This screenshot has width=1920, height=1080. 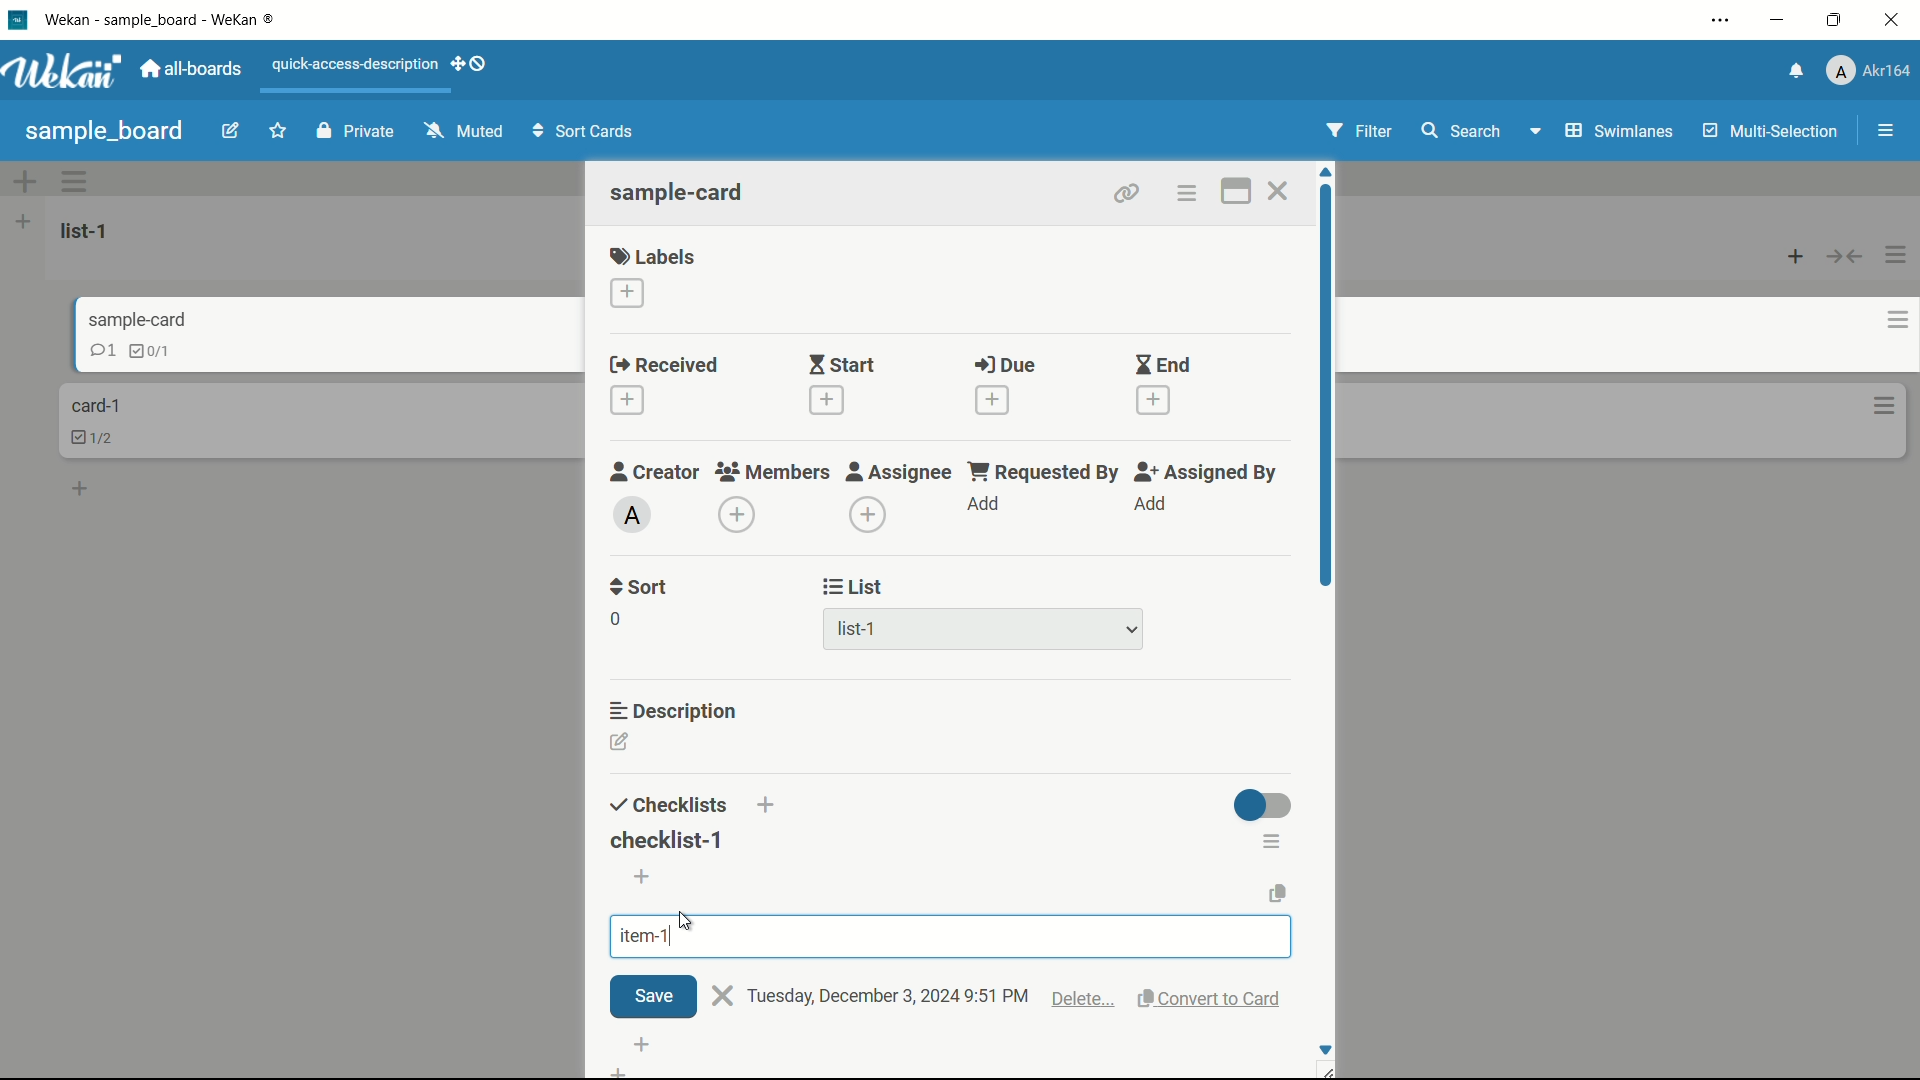 I want to click on private, so click(x=359, y=130).